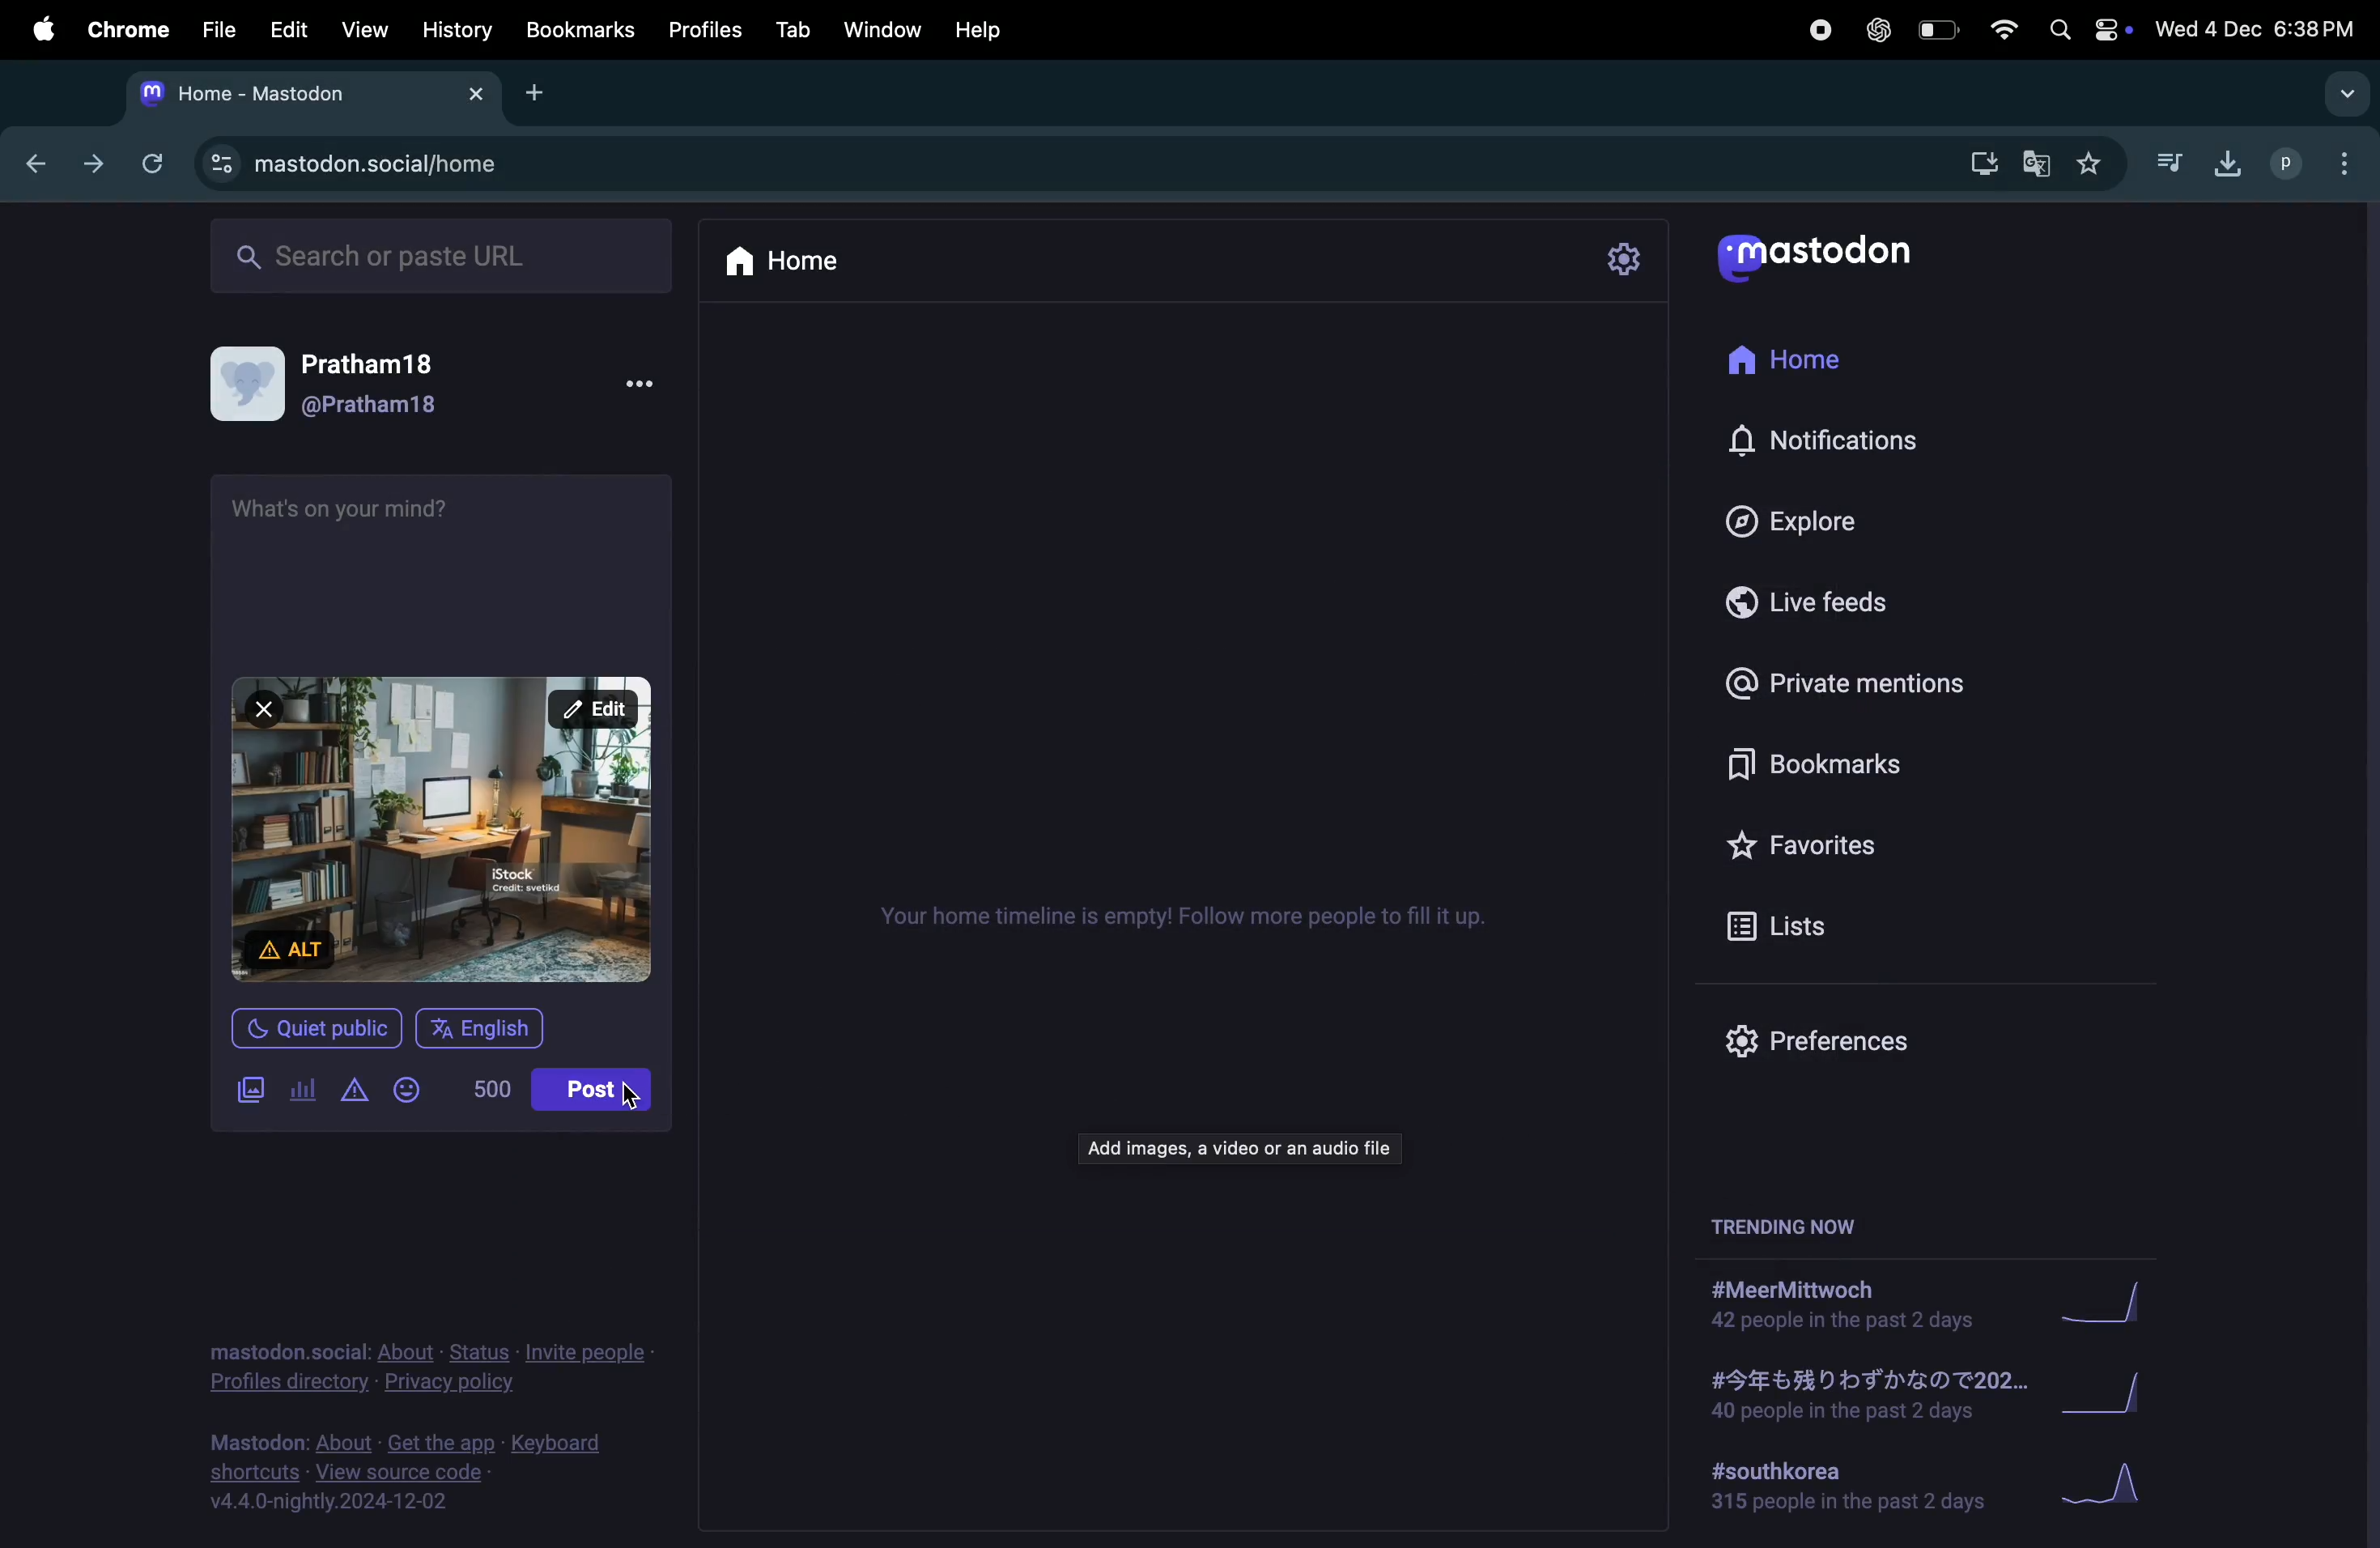 This screenshot has width=2380, height=1548. I want to click on backward, so click(27, 166).